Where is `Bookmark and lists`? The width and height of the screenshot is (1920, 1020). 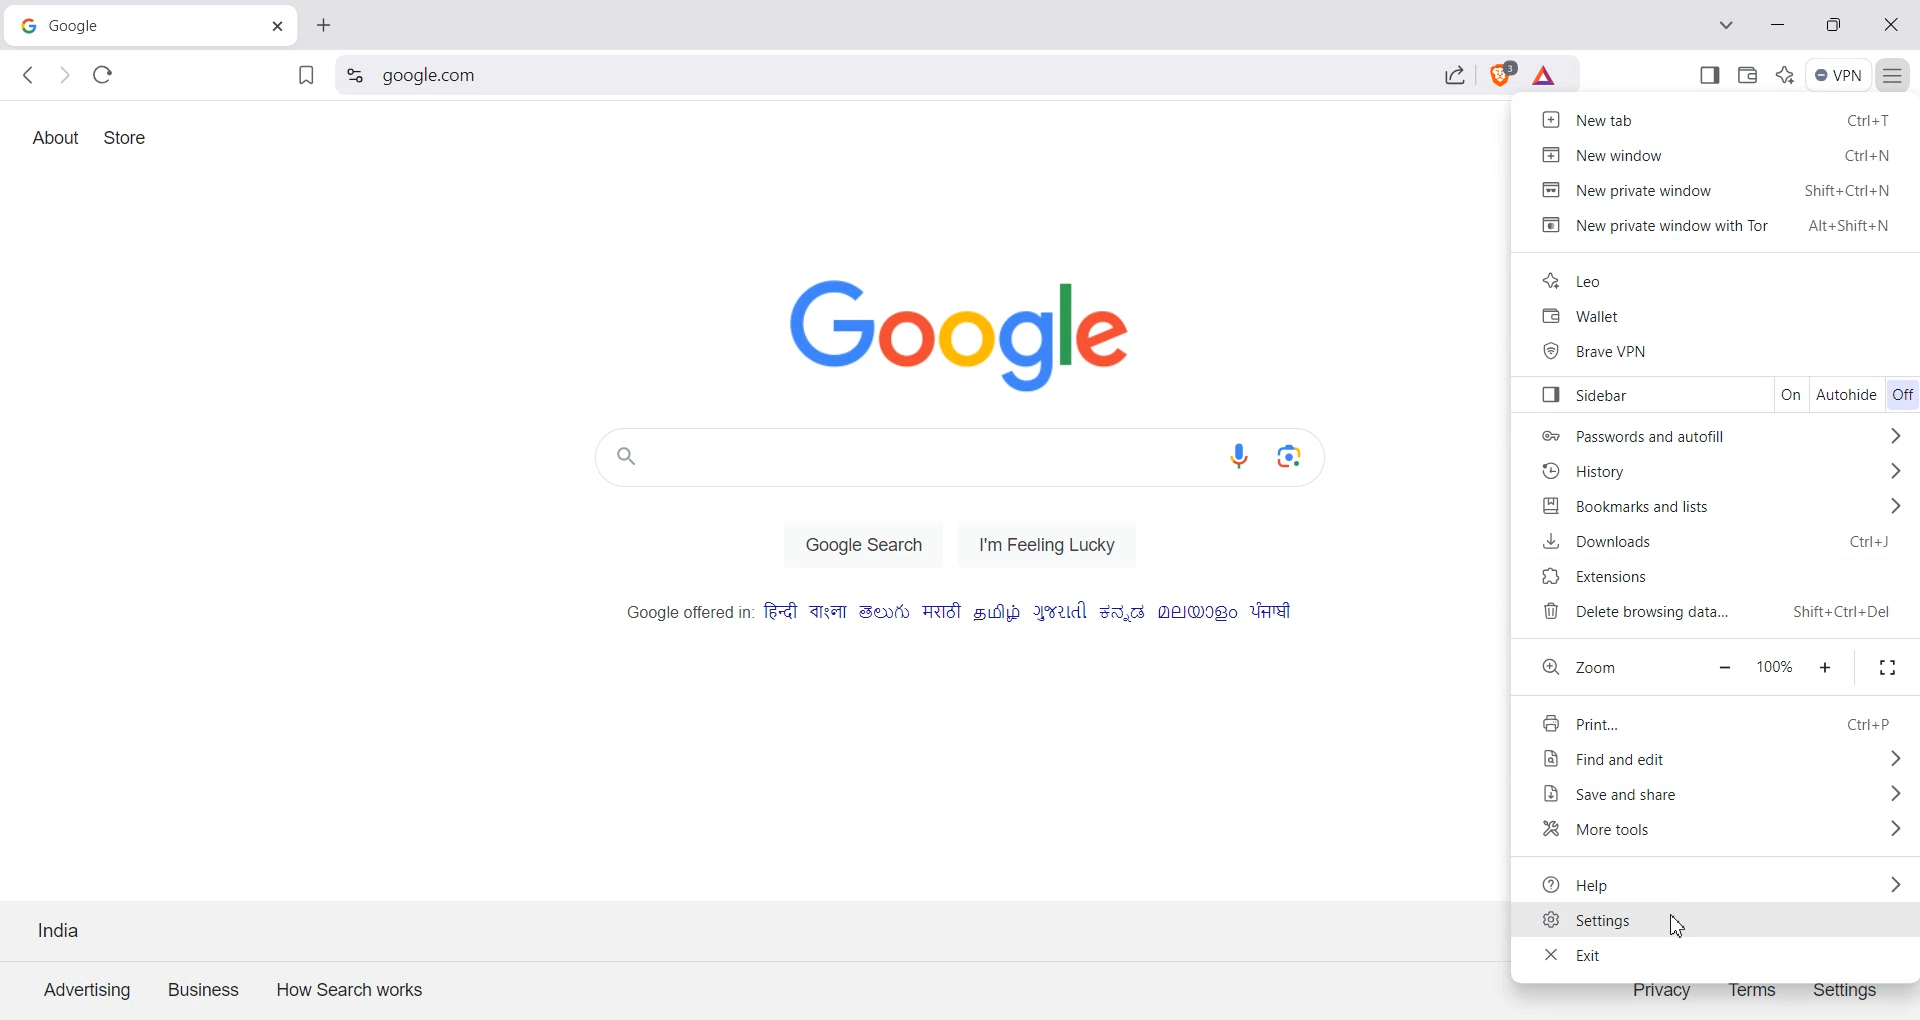 Bookmark and lists is located at coordinates (1728, 506).